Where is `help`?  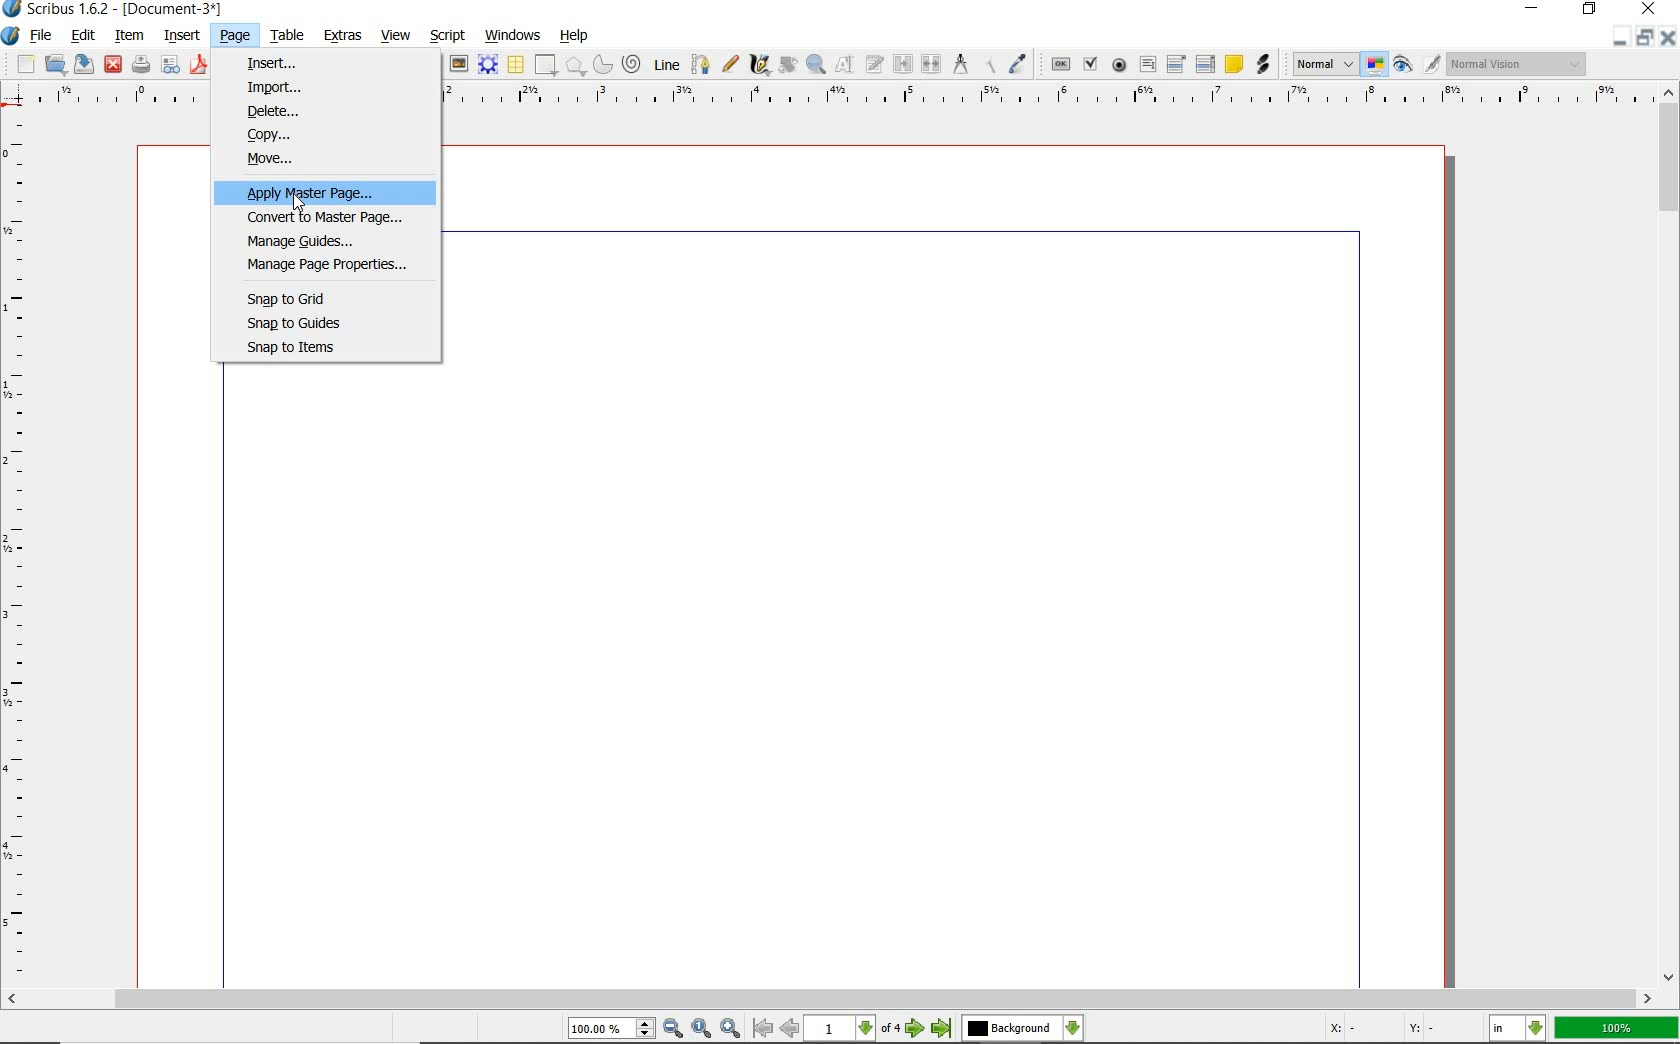 help is located at coordinates (572, 36).